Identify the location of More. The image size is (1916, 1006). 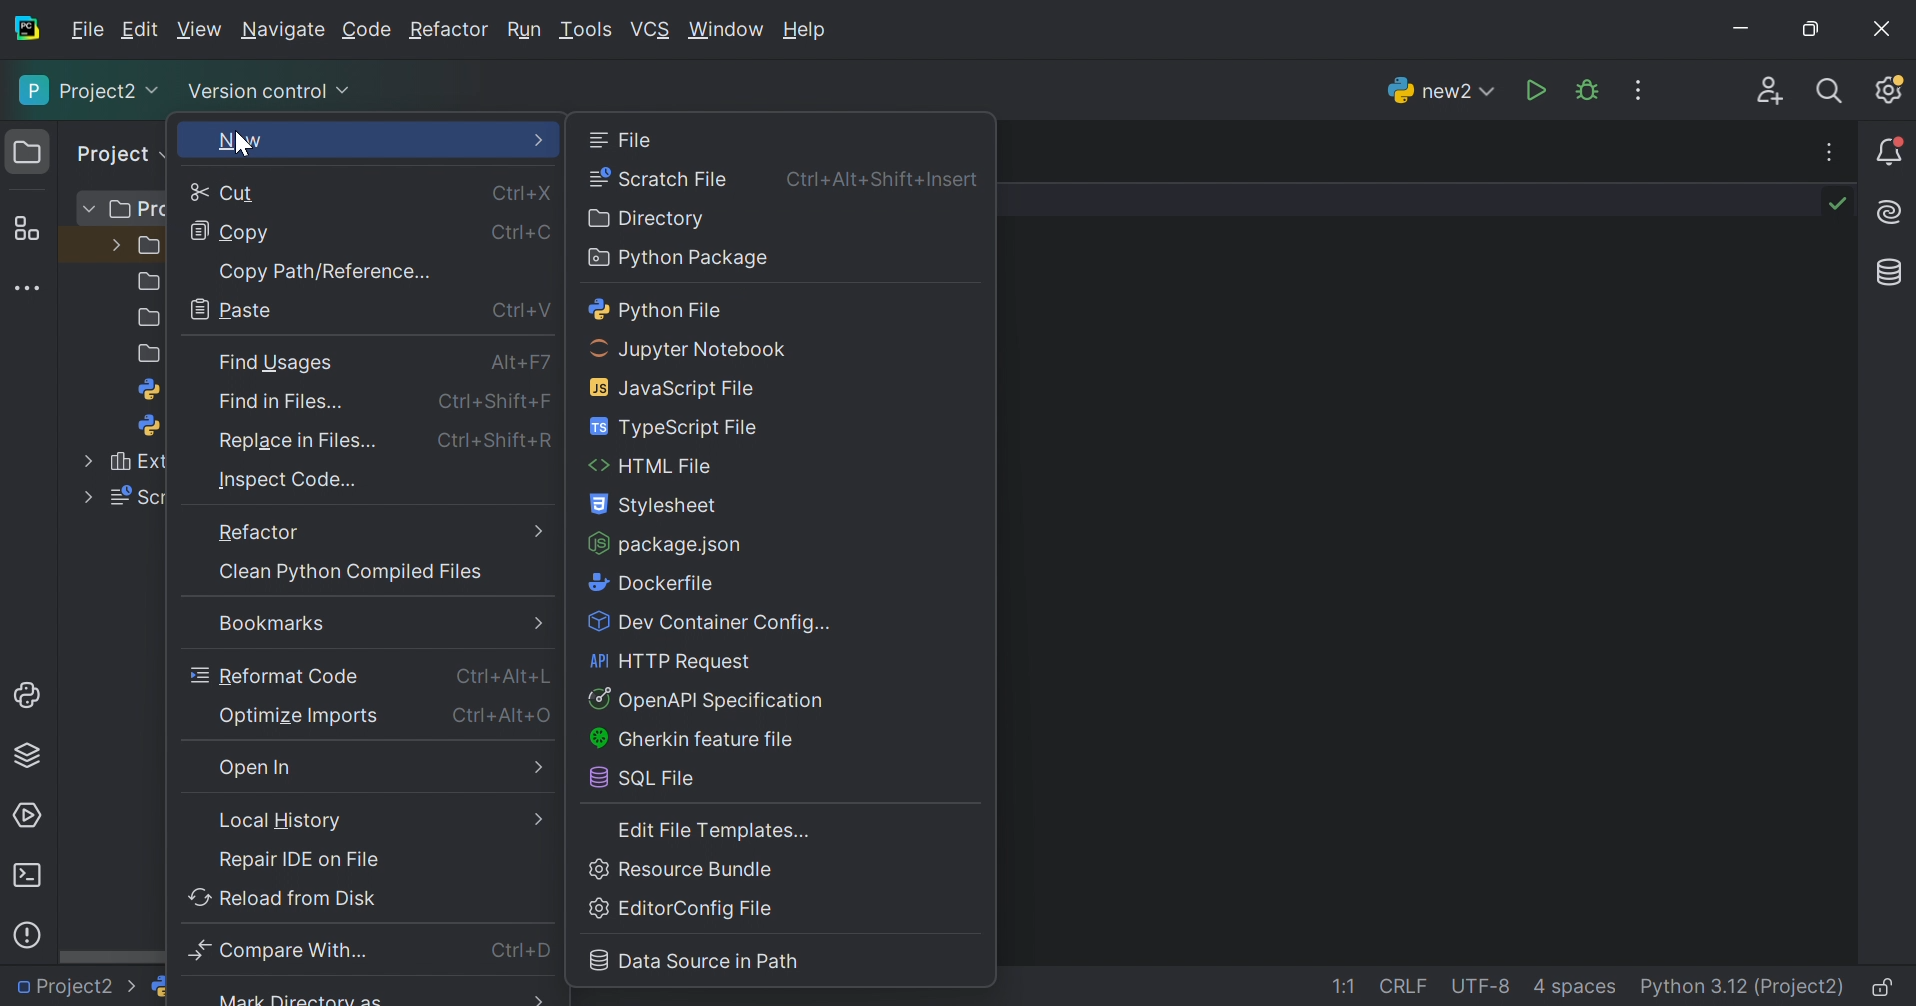
(537, 996).